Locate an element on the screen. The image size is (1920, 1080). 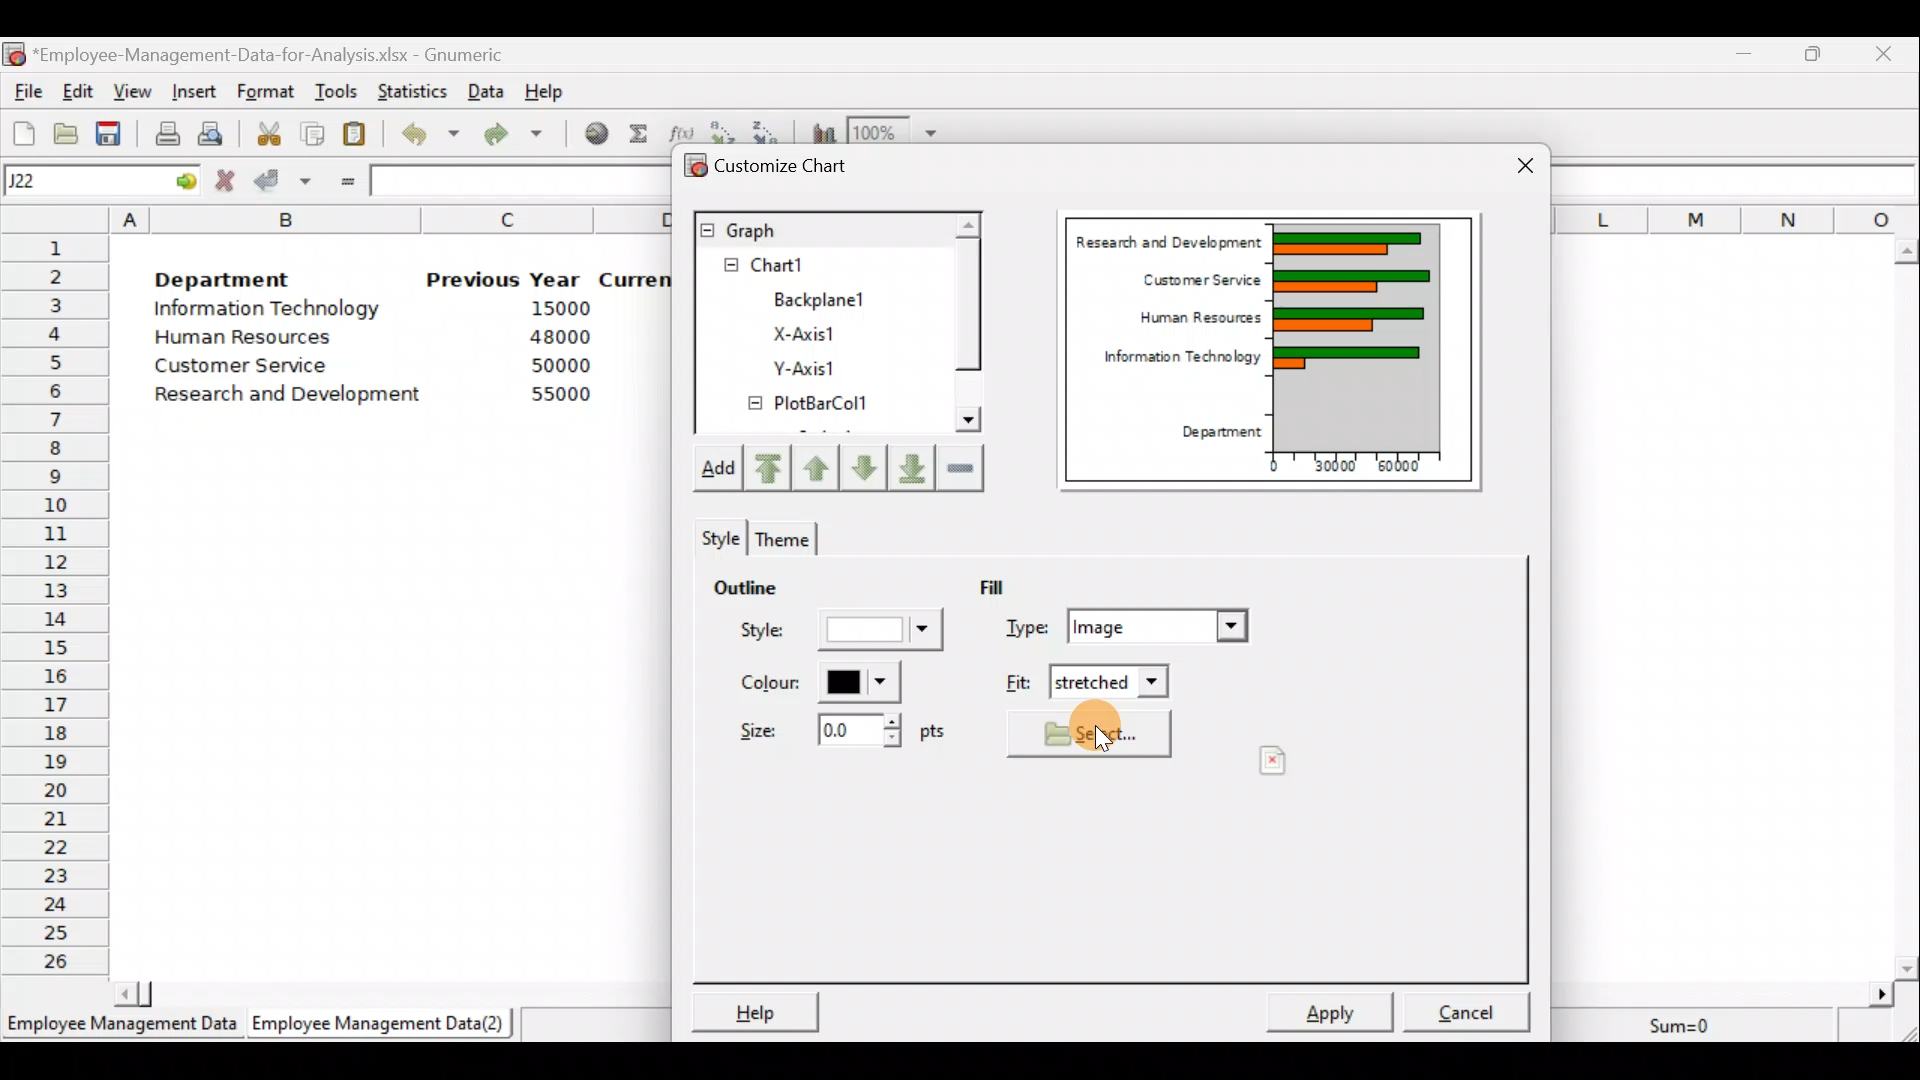
Scroll bar is located at coordinates (967, 326).